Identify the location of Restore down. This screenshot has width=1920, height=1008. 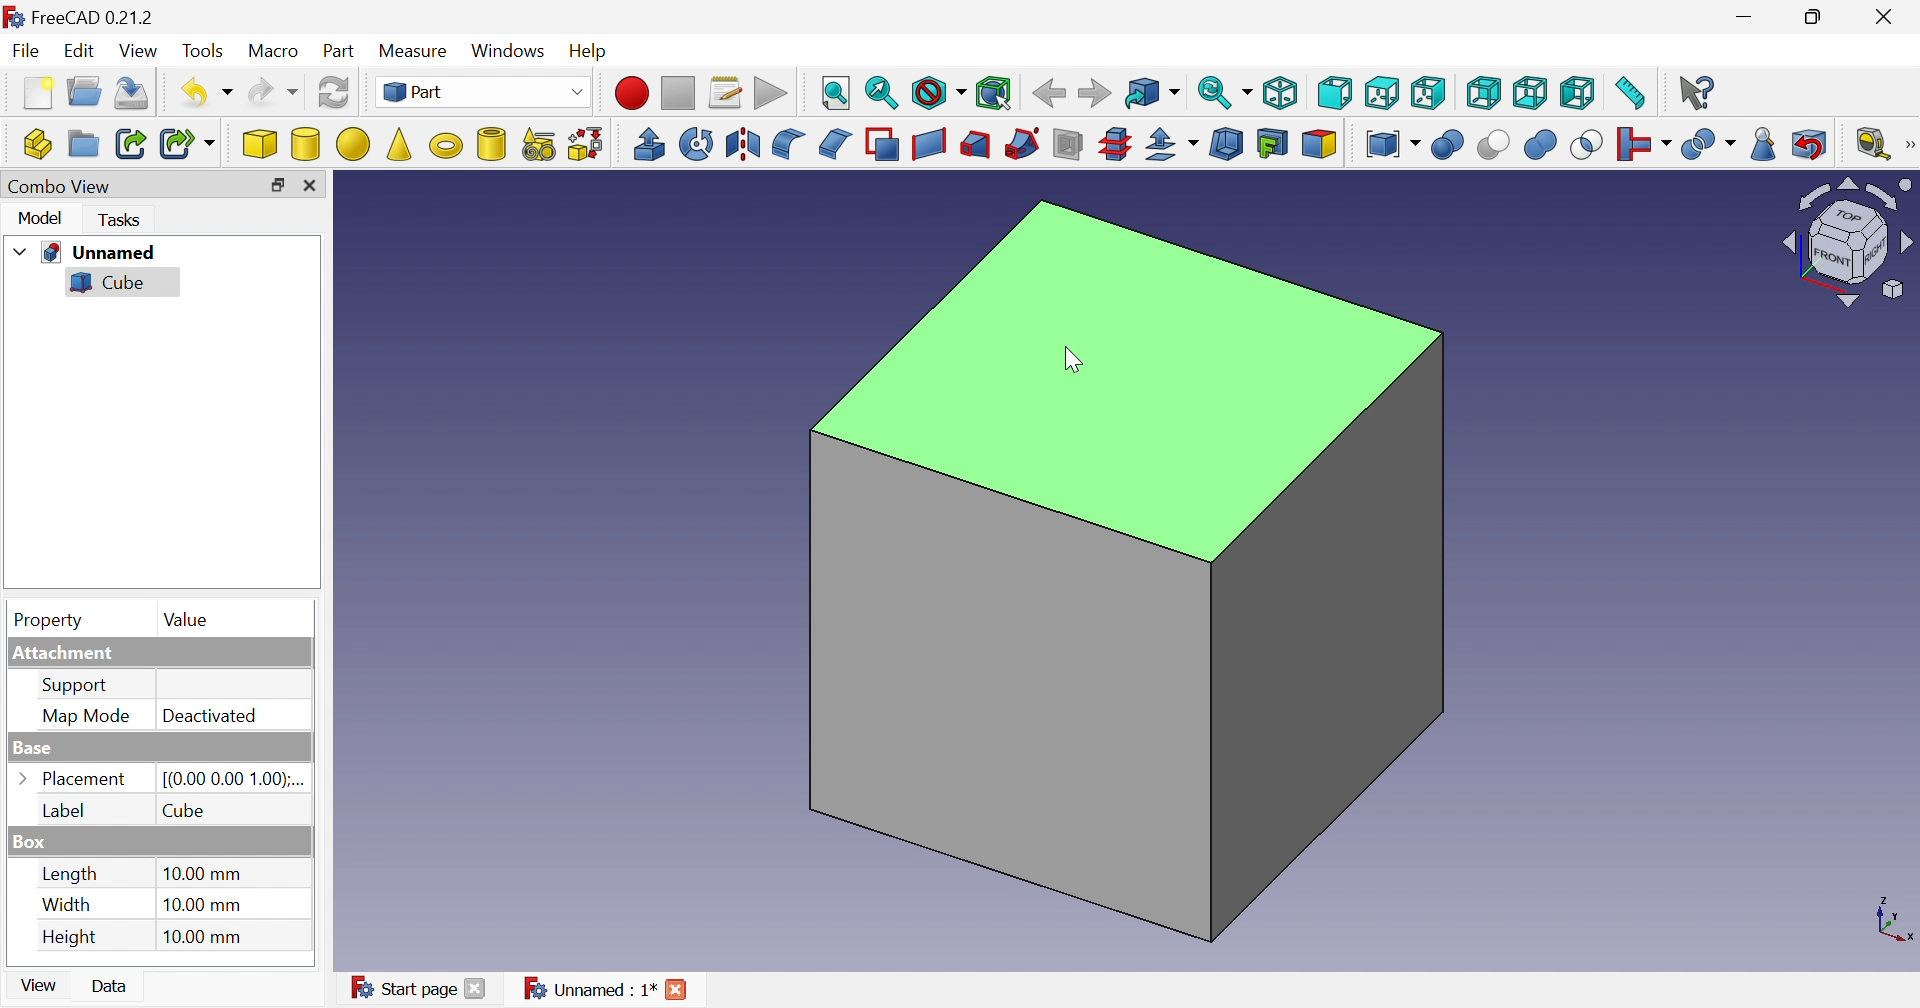
(277, 186).